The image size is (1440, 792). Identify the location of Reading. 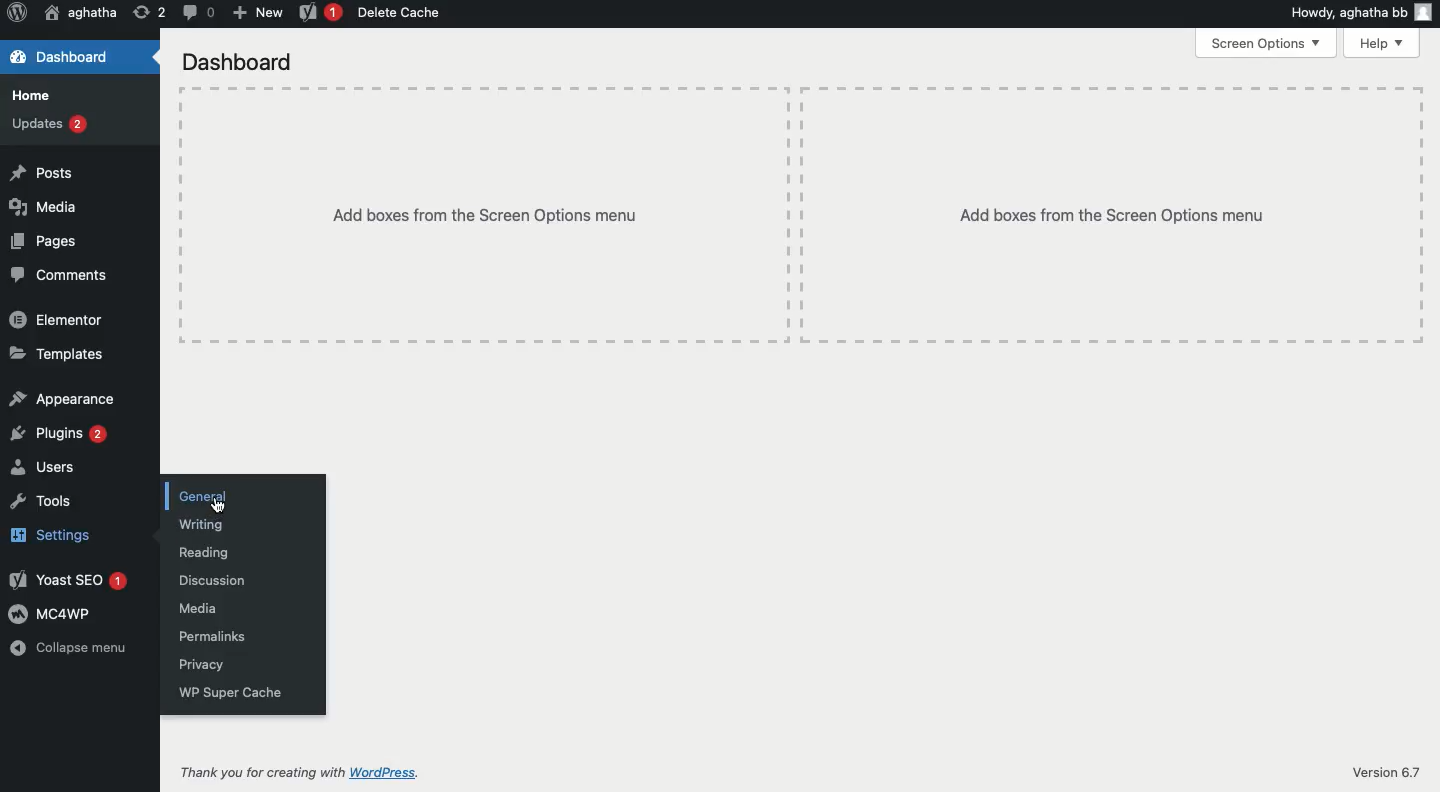
(201, 554).